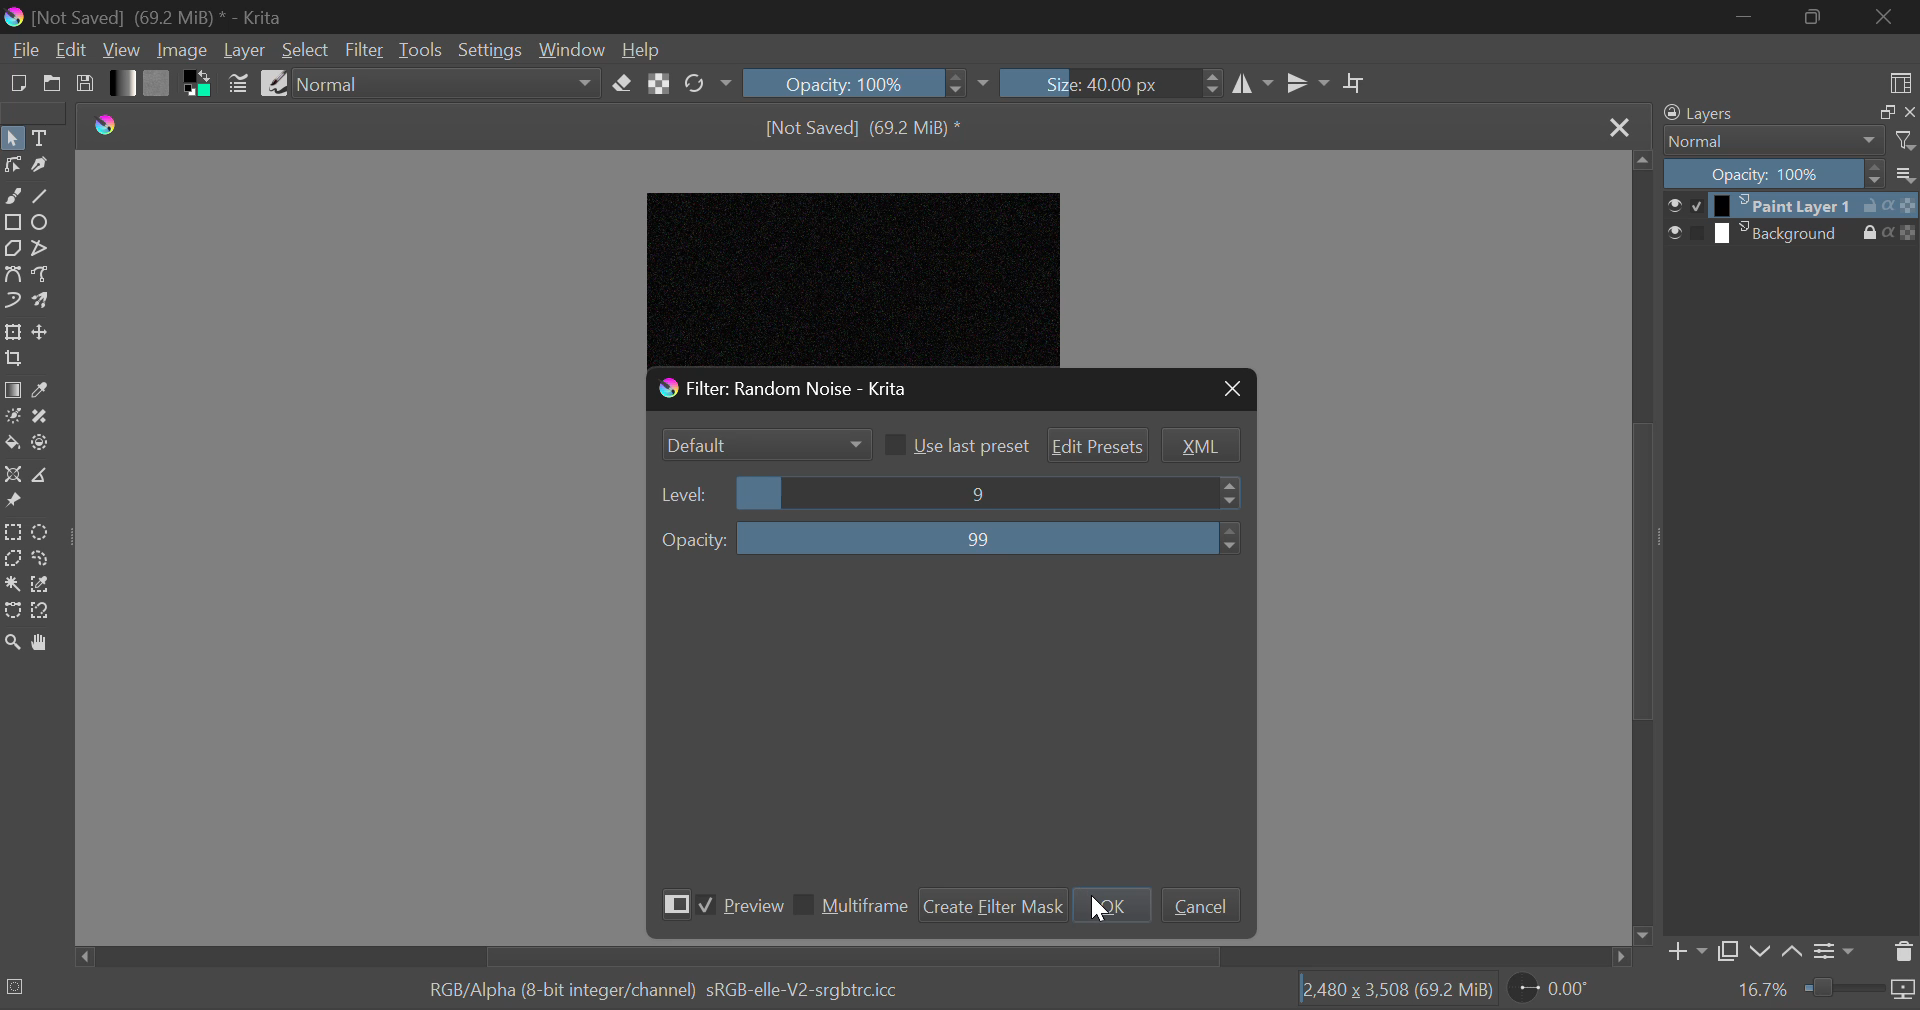 The image size is (1920, 1010). I want to click on slider, so click(989, 492).